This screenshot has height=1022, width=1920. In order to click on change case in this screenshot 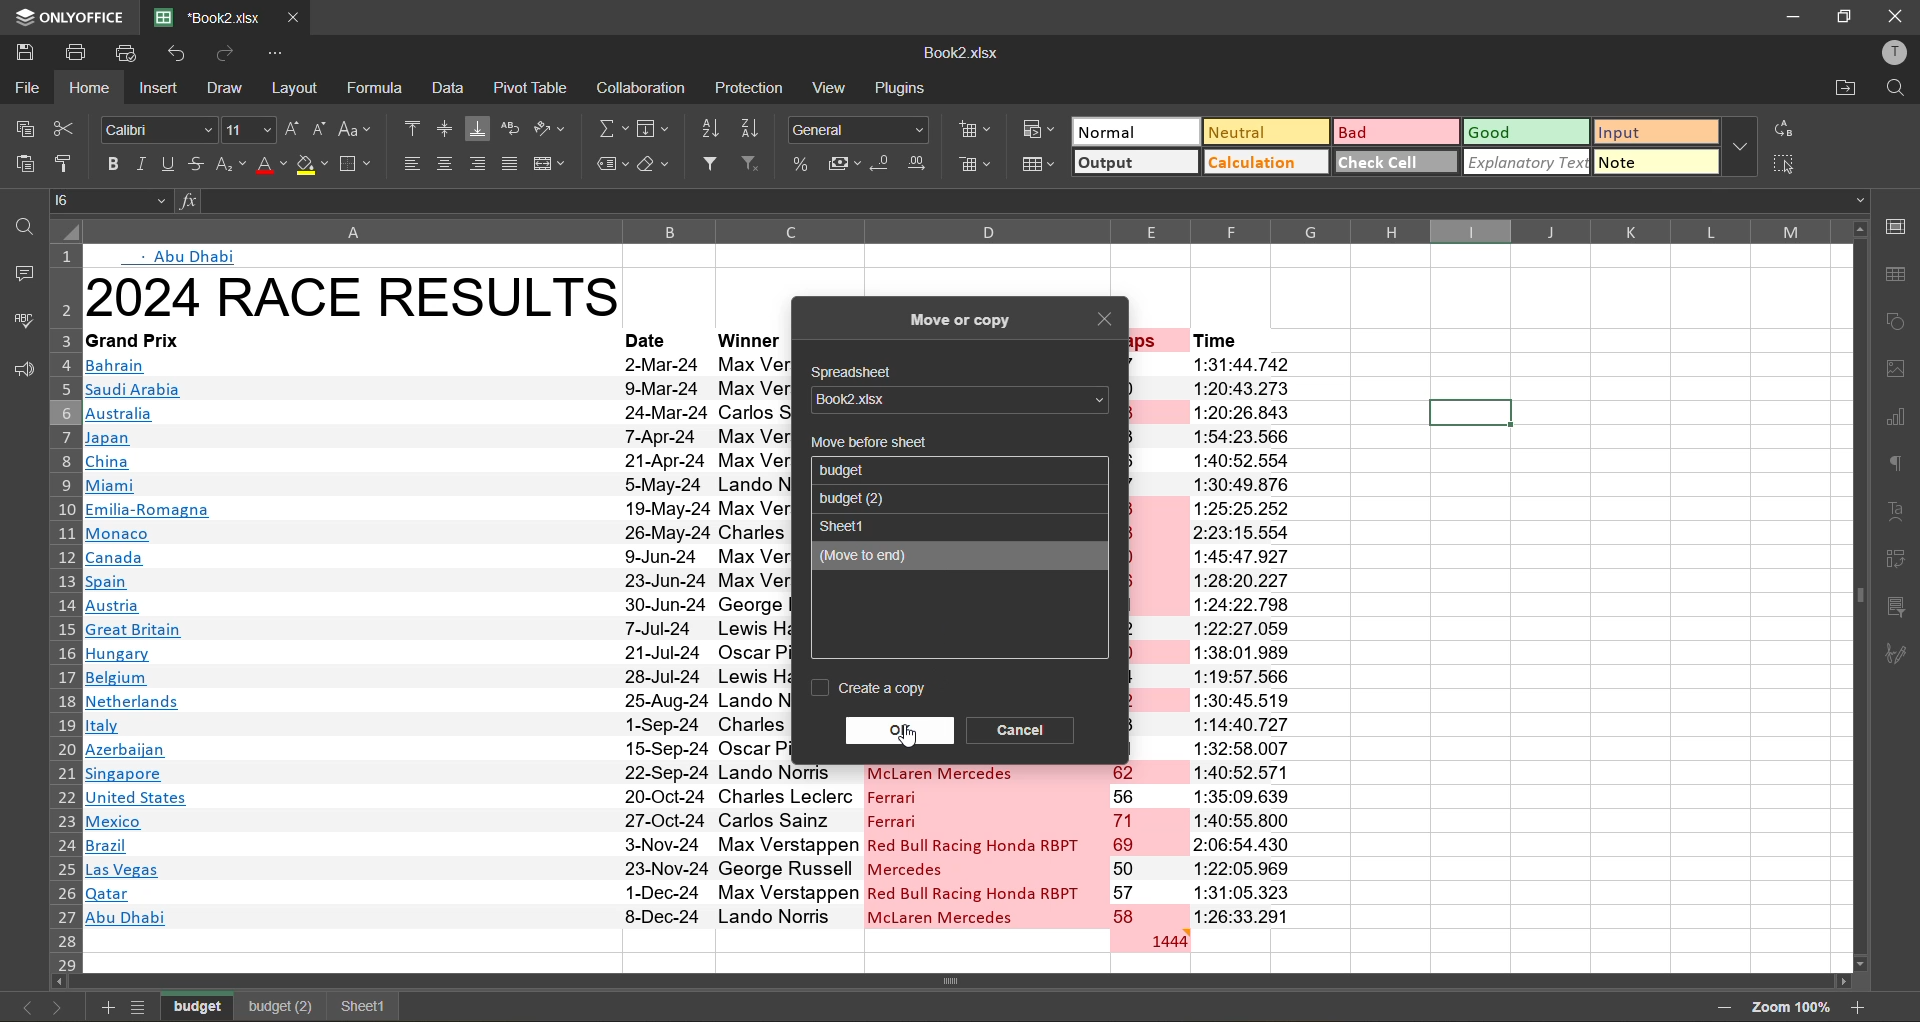, I will do `click(359, 128)`.